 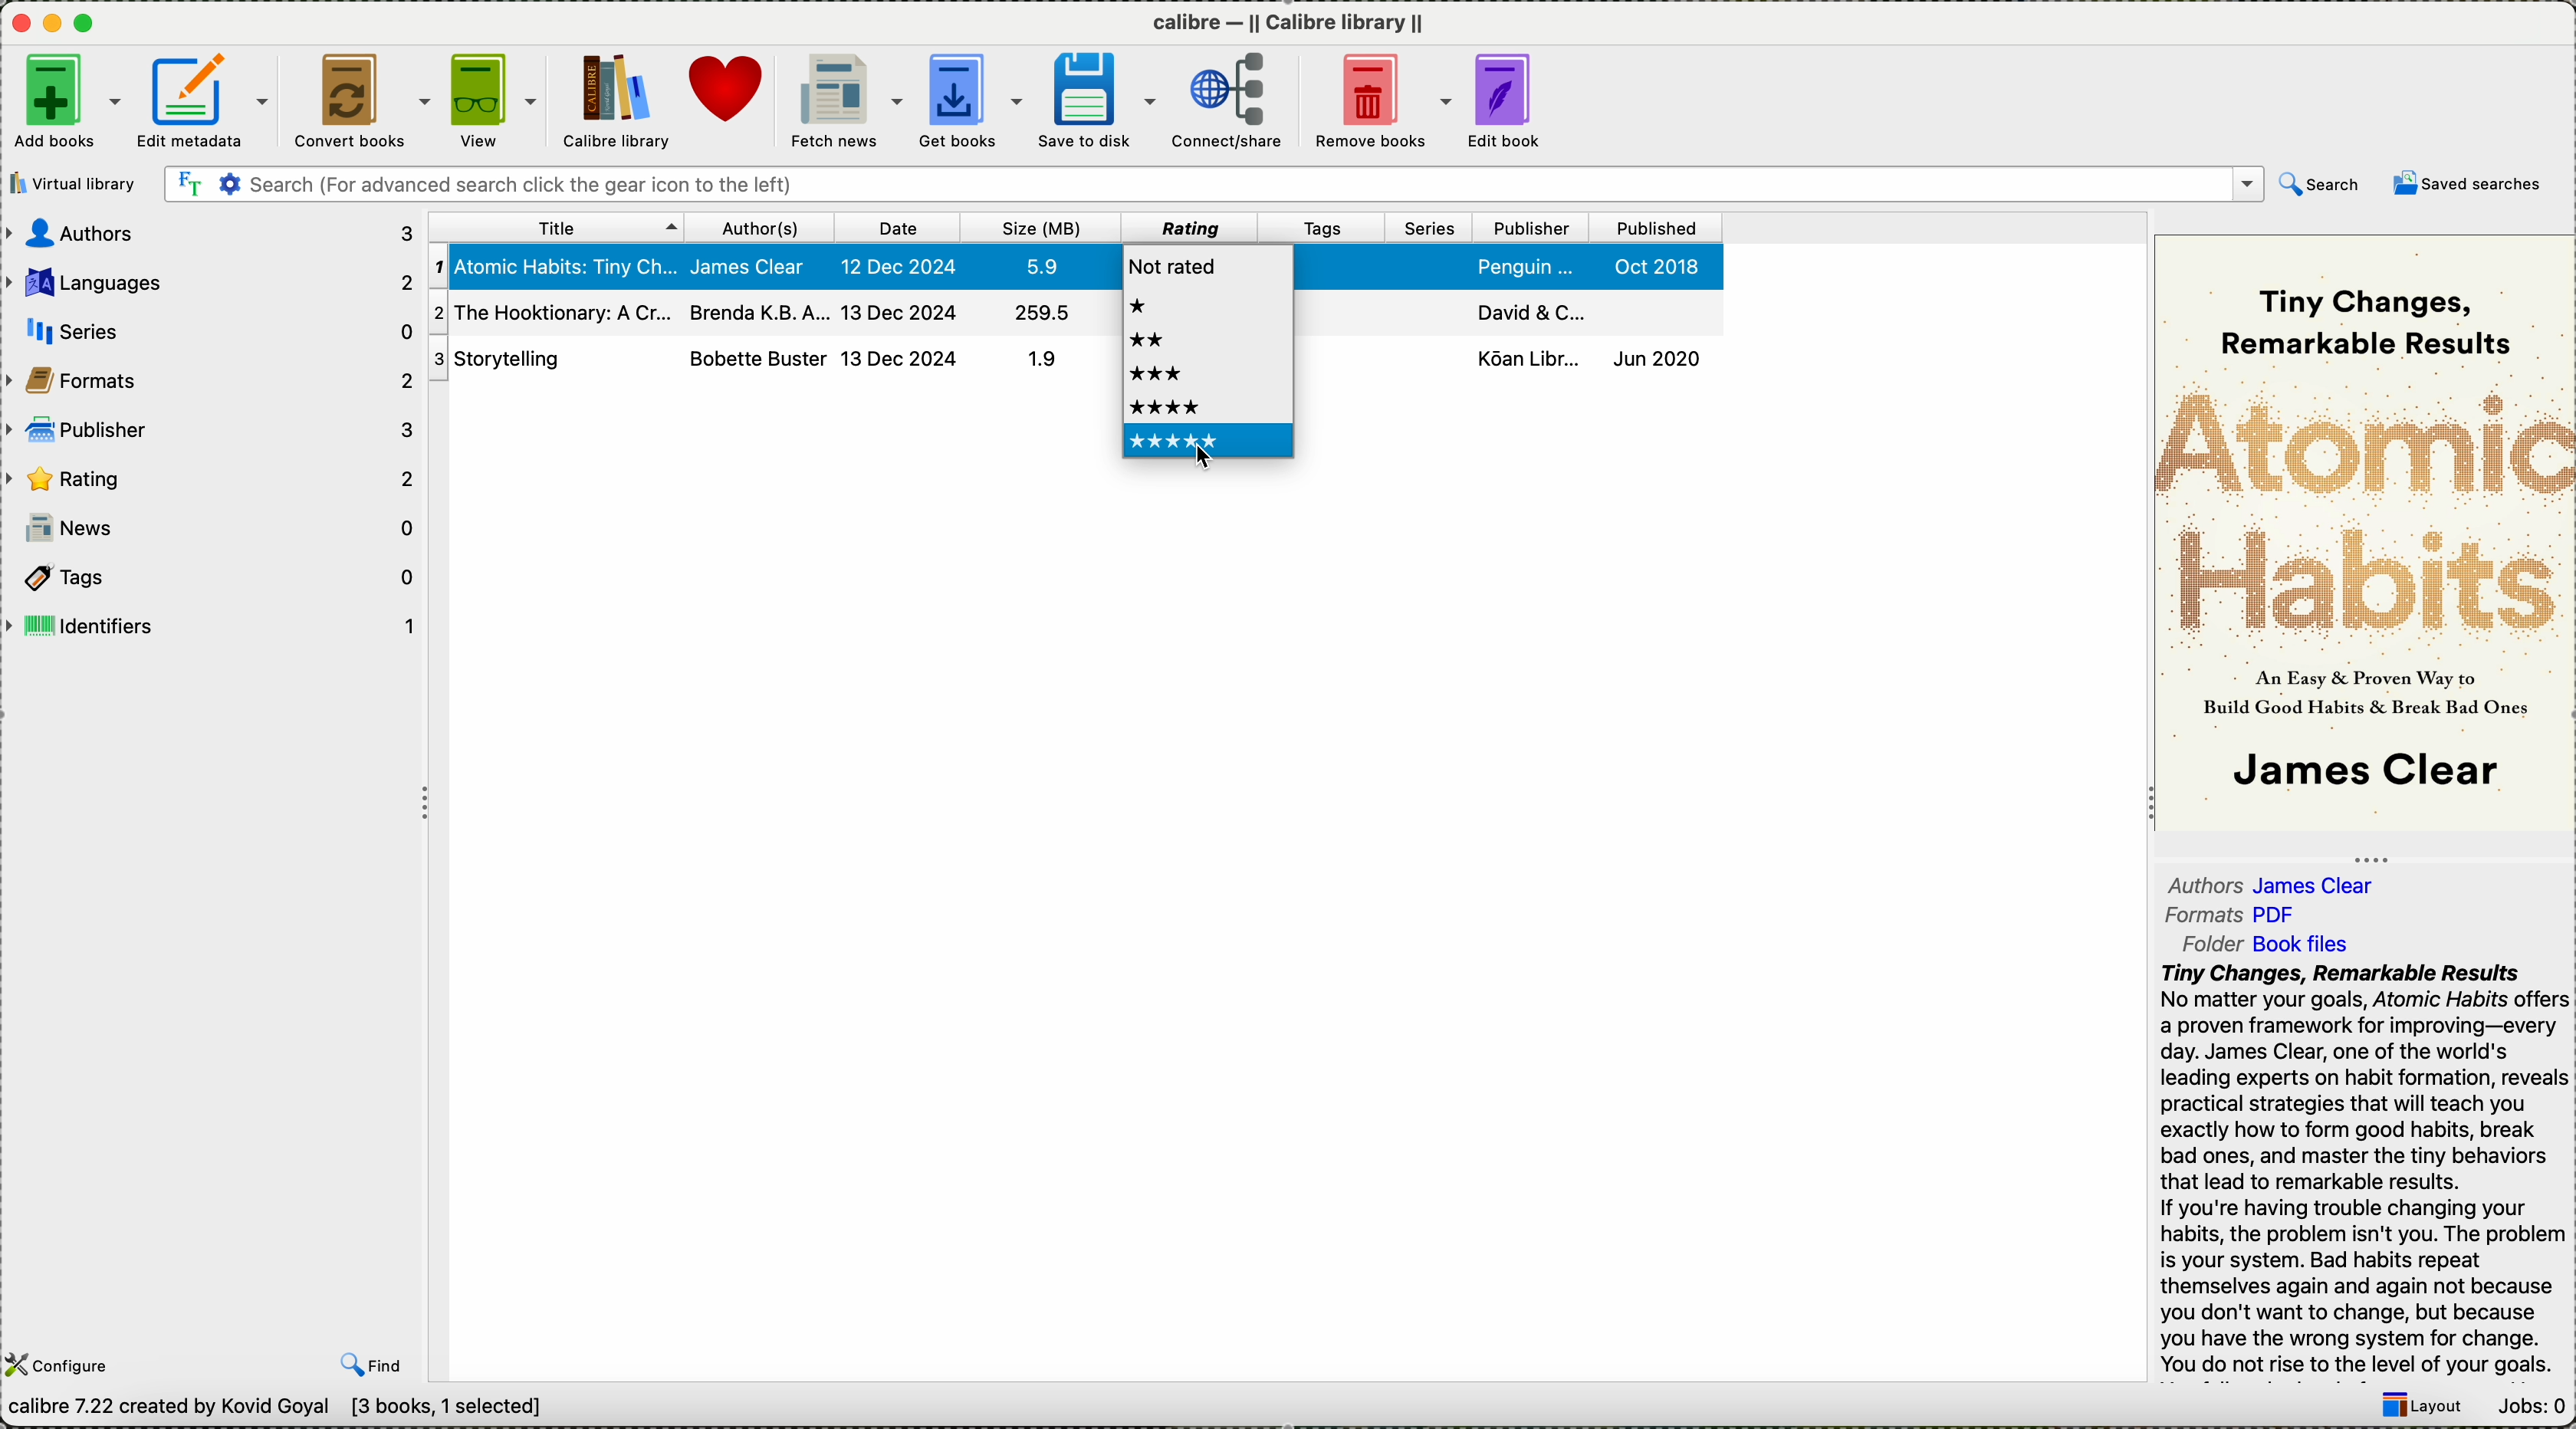 What do you see at coordinates (214, 285) in the screenshot?
I see `languages` at bounding box center [214, 285].